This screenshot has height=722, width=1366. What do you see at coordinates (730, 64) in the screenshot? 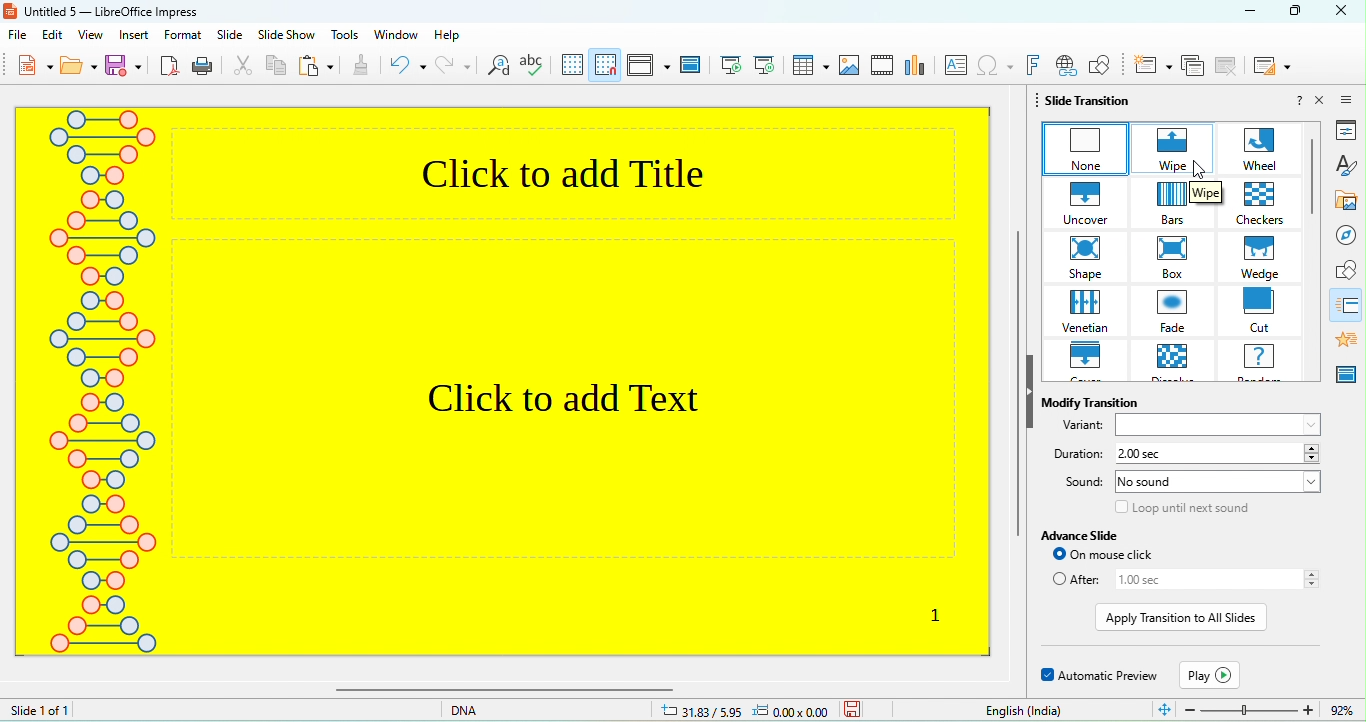
I see `first slide` at bounding box center [730, 64].